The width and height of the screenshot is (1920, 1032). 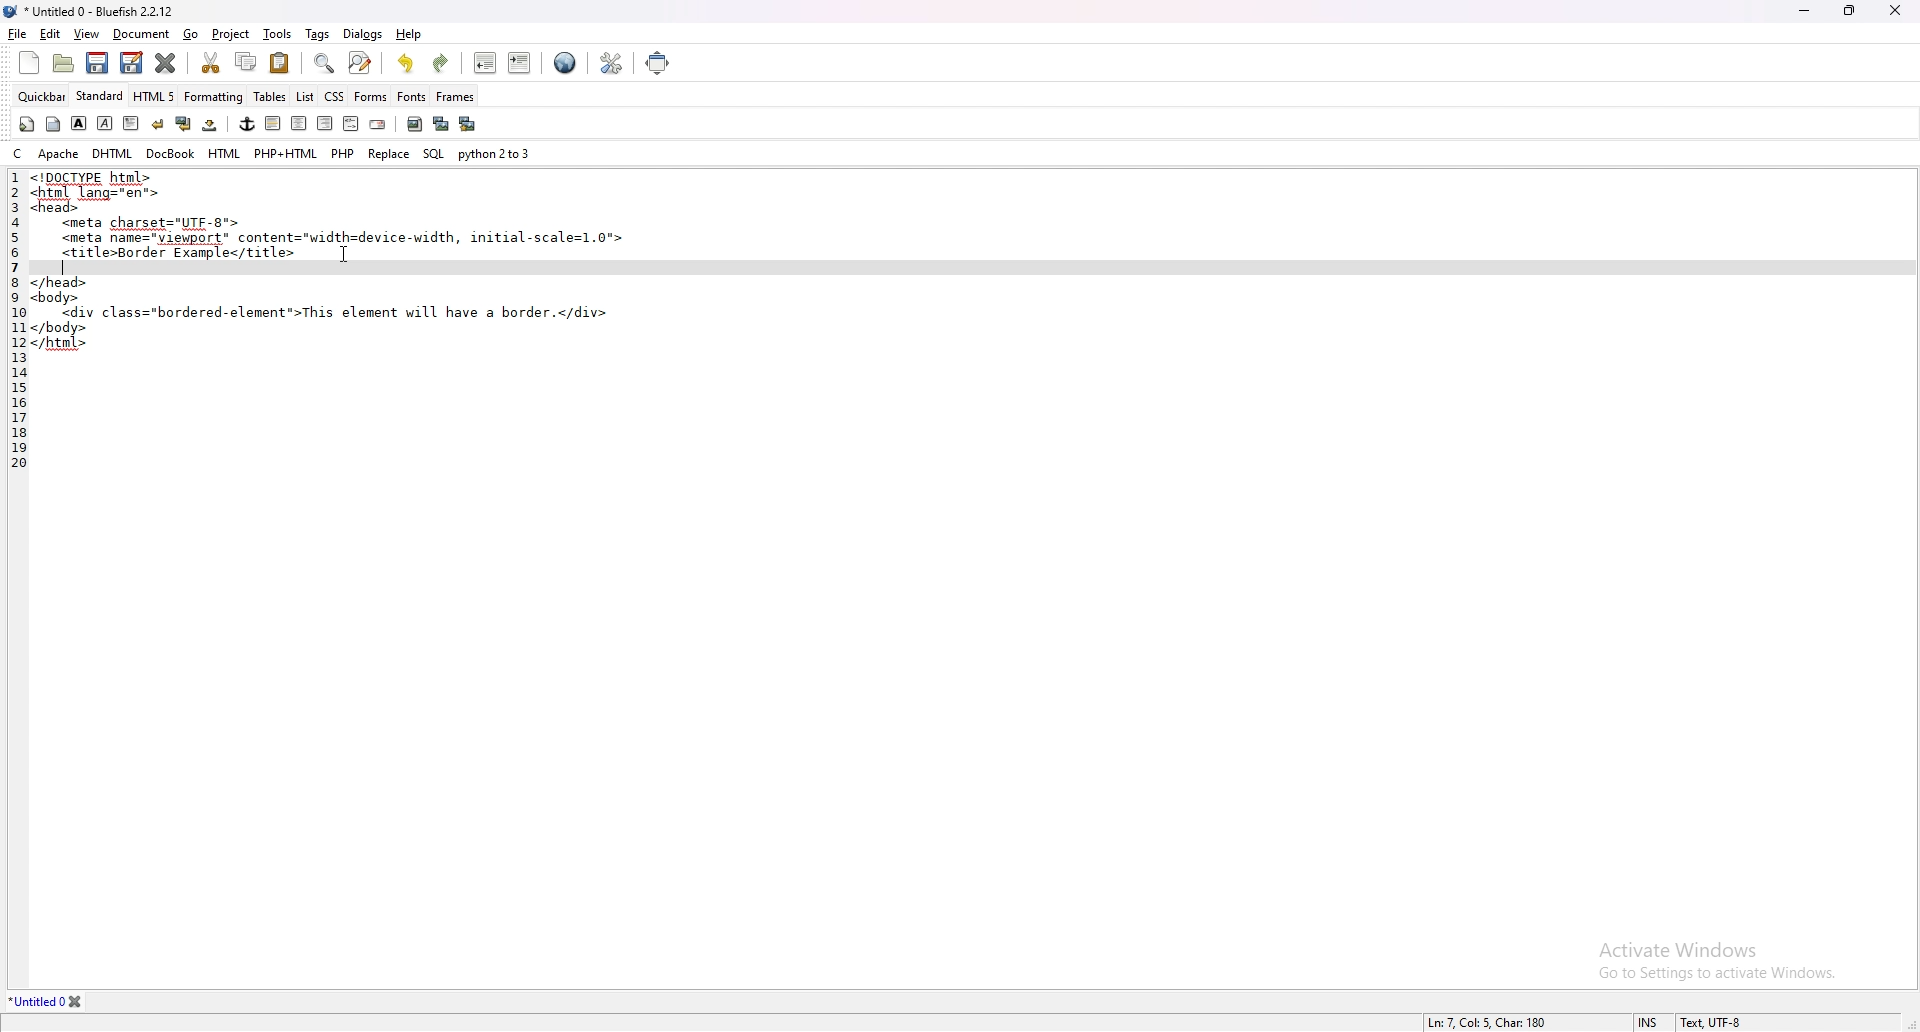 What do you see at coordinates (1807, 10) in the screenshot?
I see `minimize` at bounding box center [1807, 10].